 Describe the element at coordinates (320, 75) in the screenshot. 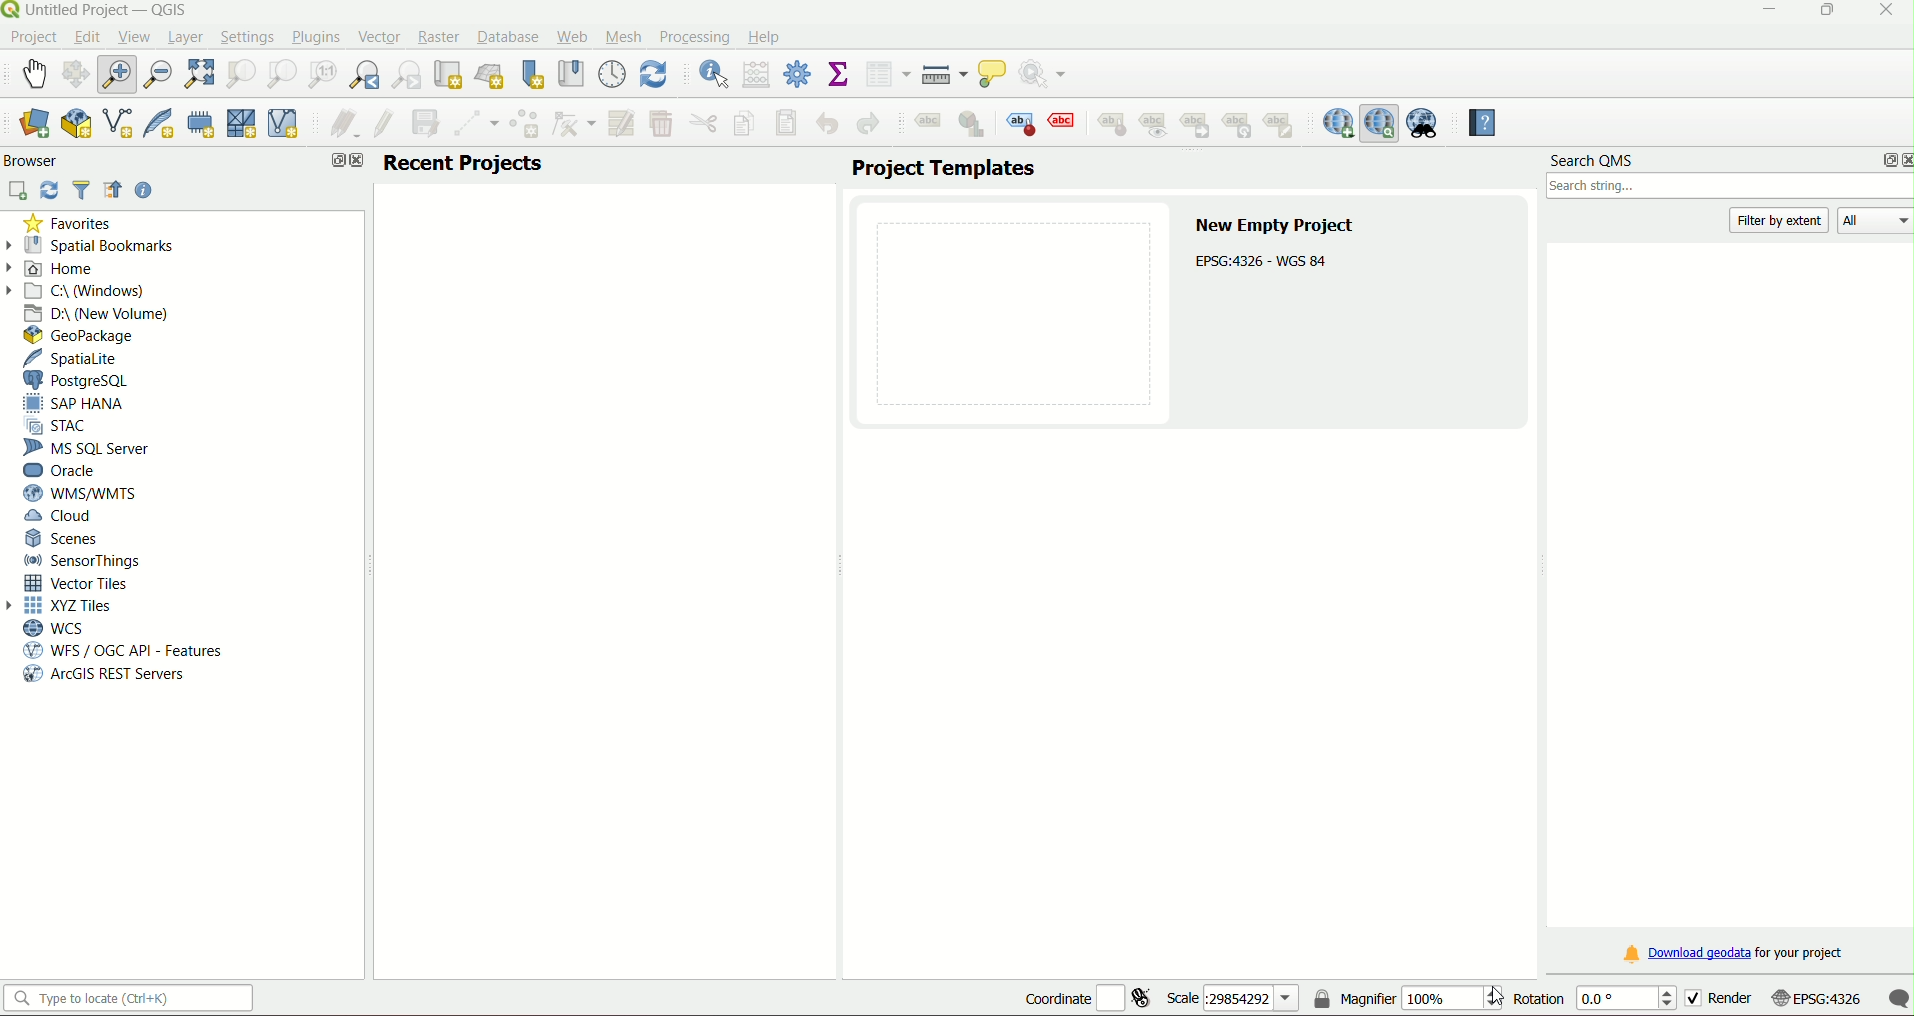

I see `zoom to navigate resolution` at that location.